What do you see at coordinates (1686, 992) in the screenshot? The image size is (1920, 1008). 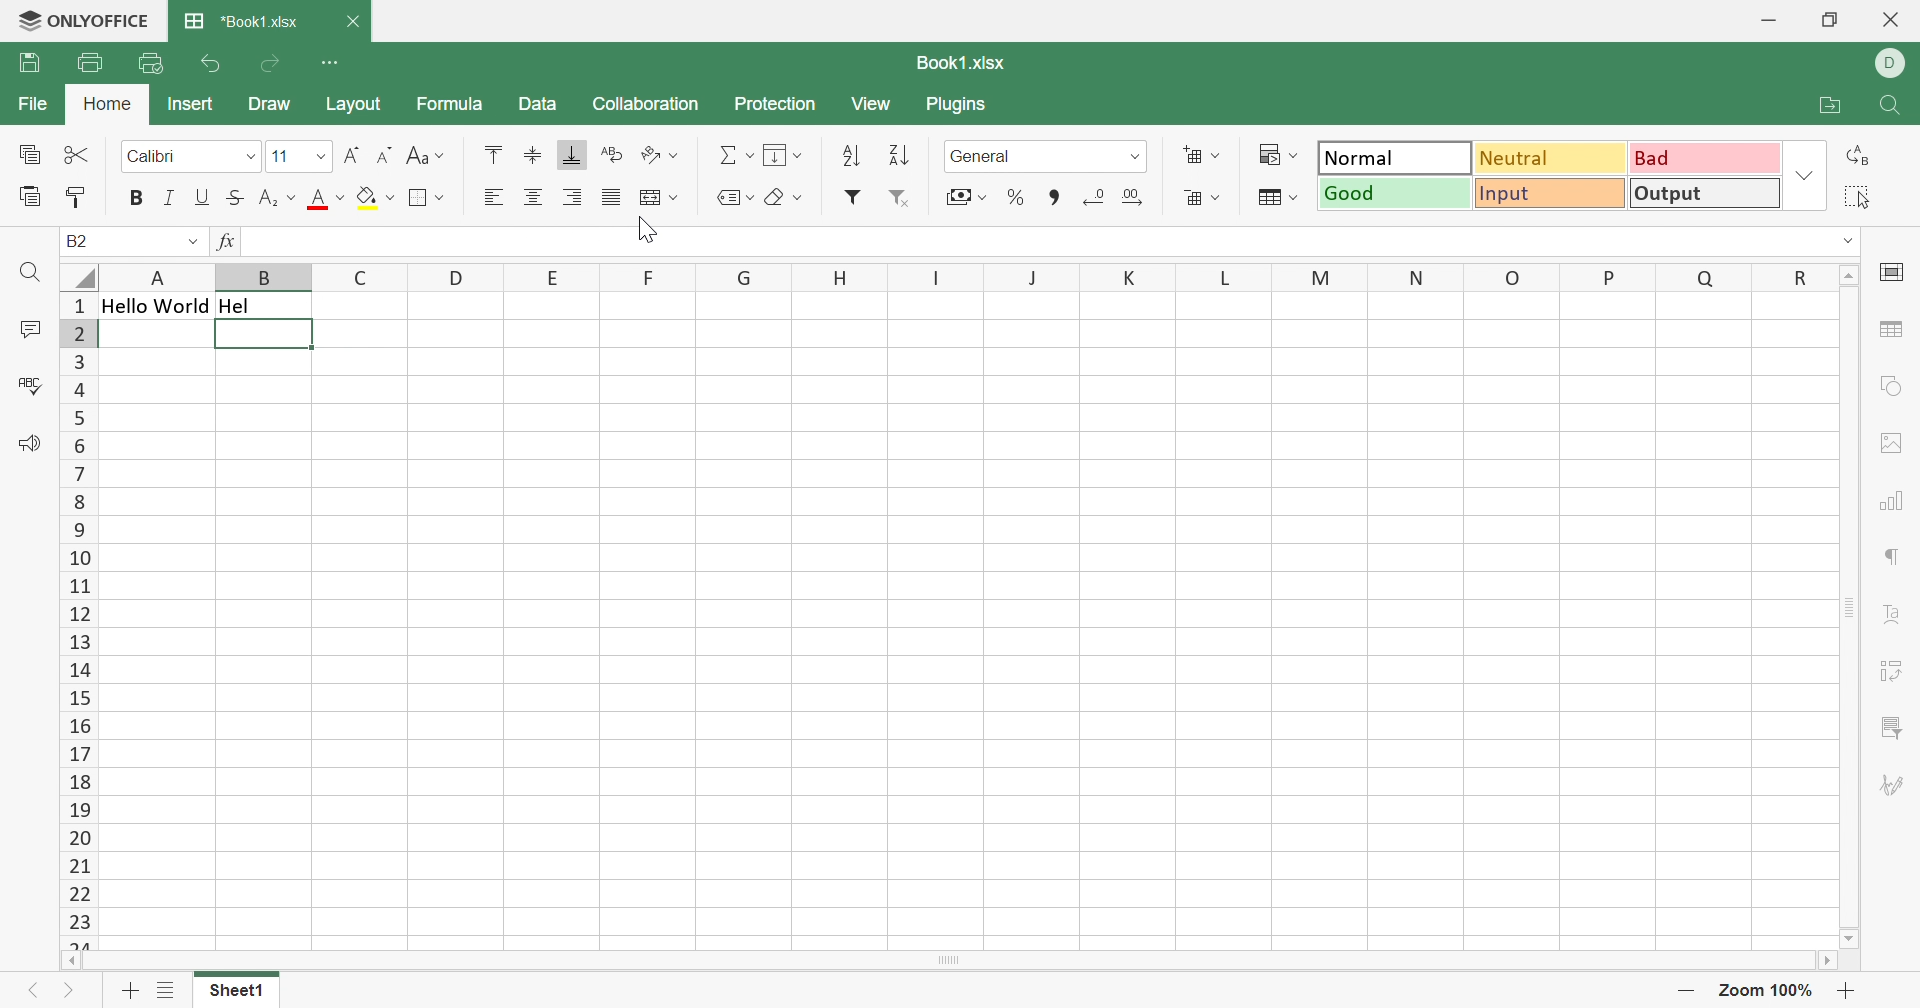 I see `Zoom out` at bounding box center [1686, 992].